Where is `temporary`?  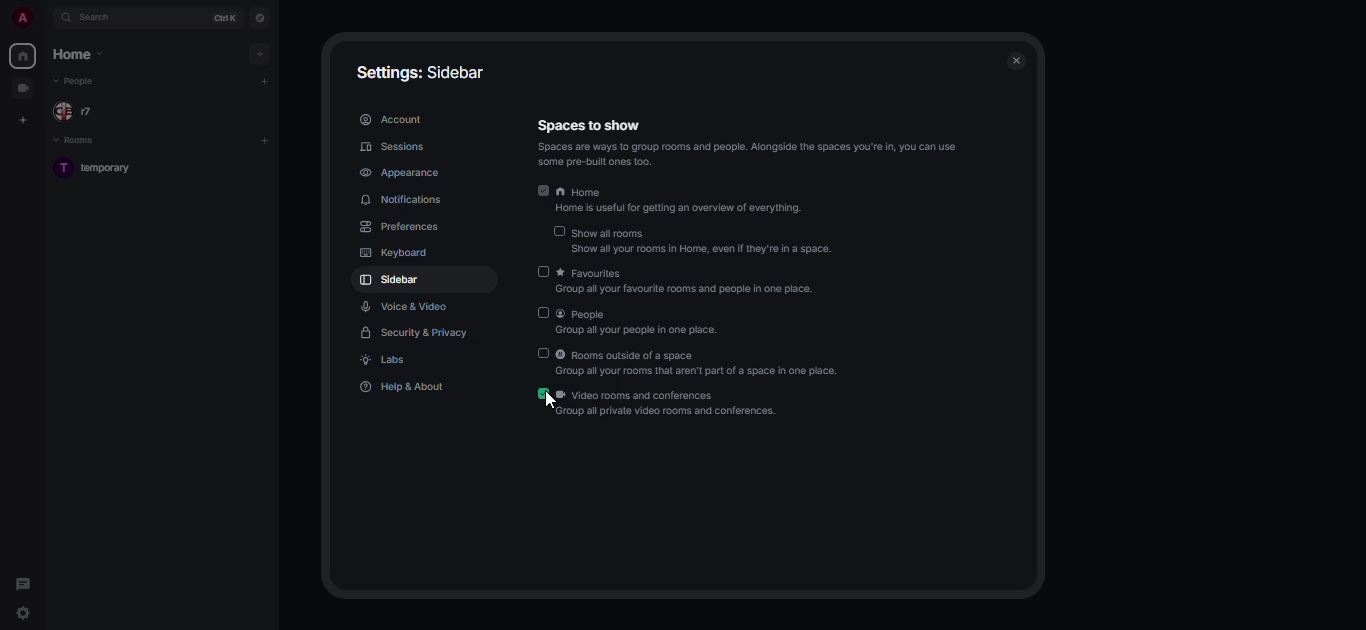
temporary is located at coordinates (99, 168).